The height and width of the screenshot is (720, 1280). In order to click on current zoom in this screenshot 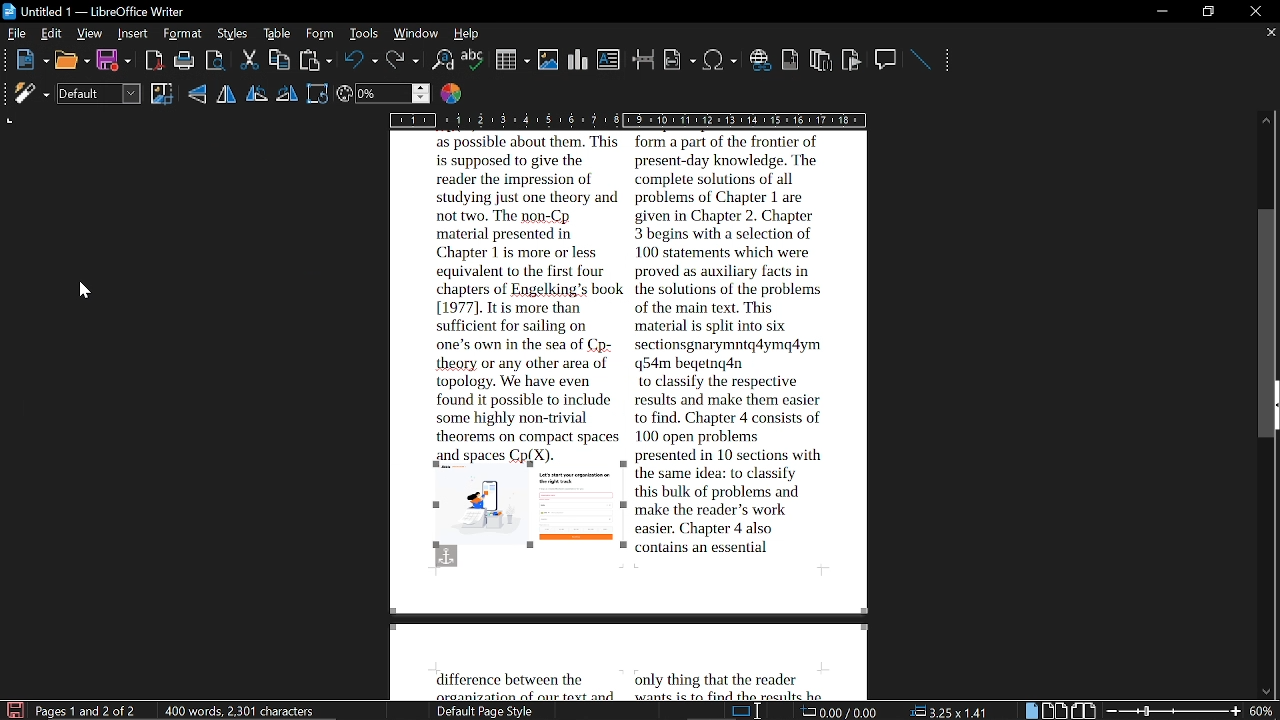, I will do `click(1263, 711)`.